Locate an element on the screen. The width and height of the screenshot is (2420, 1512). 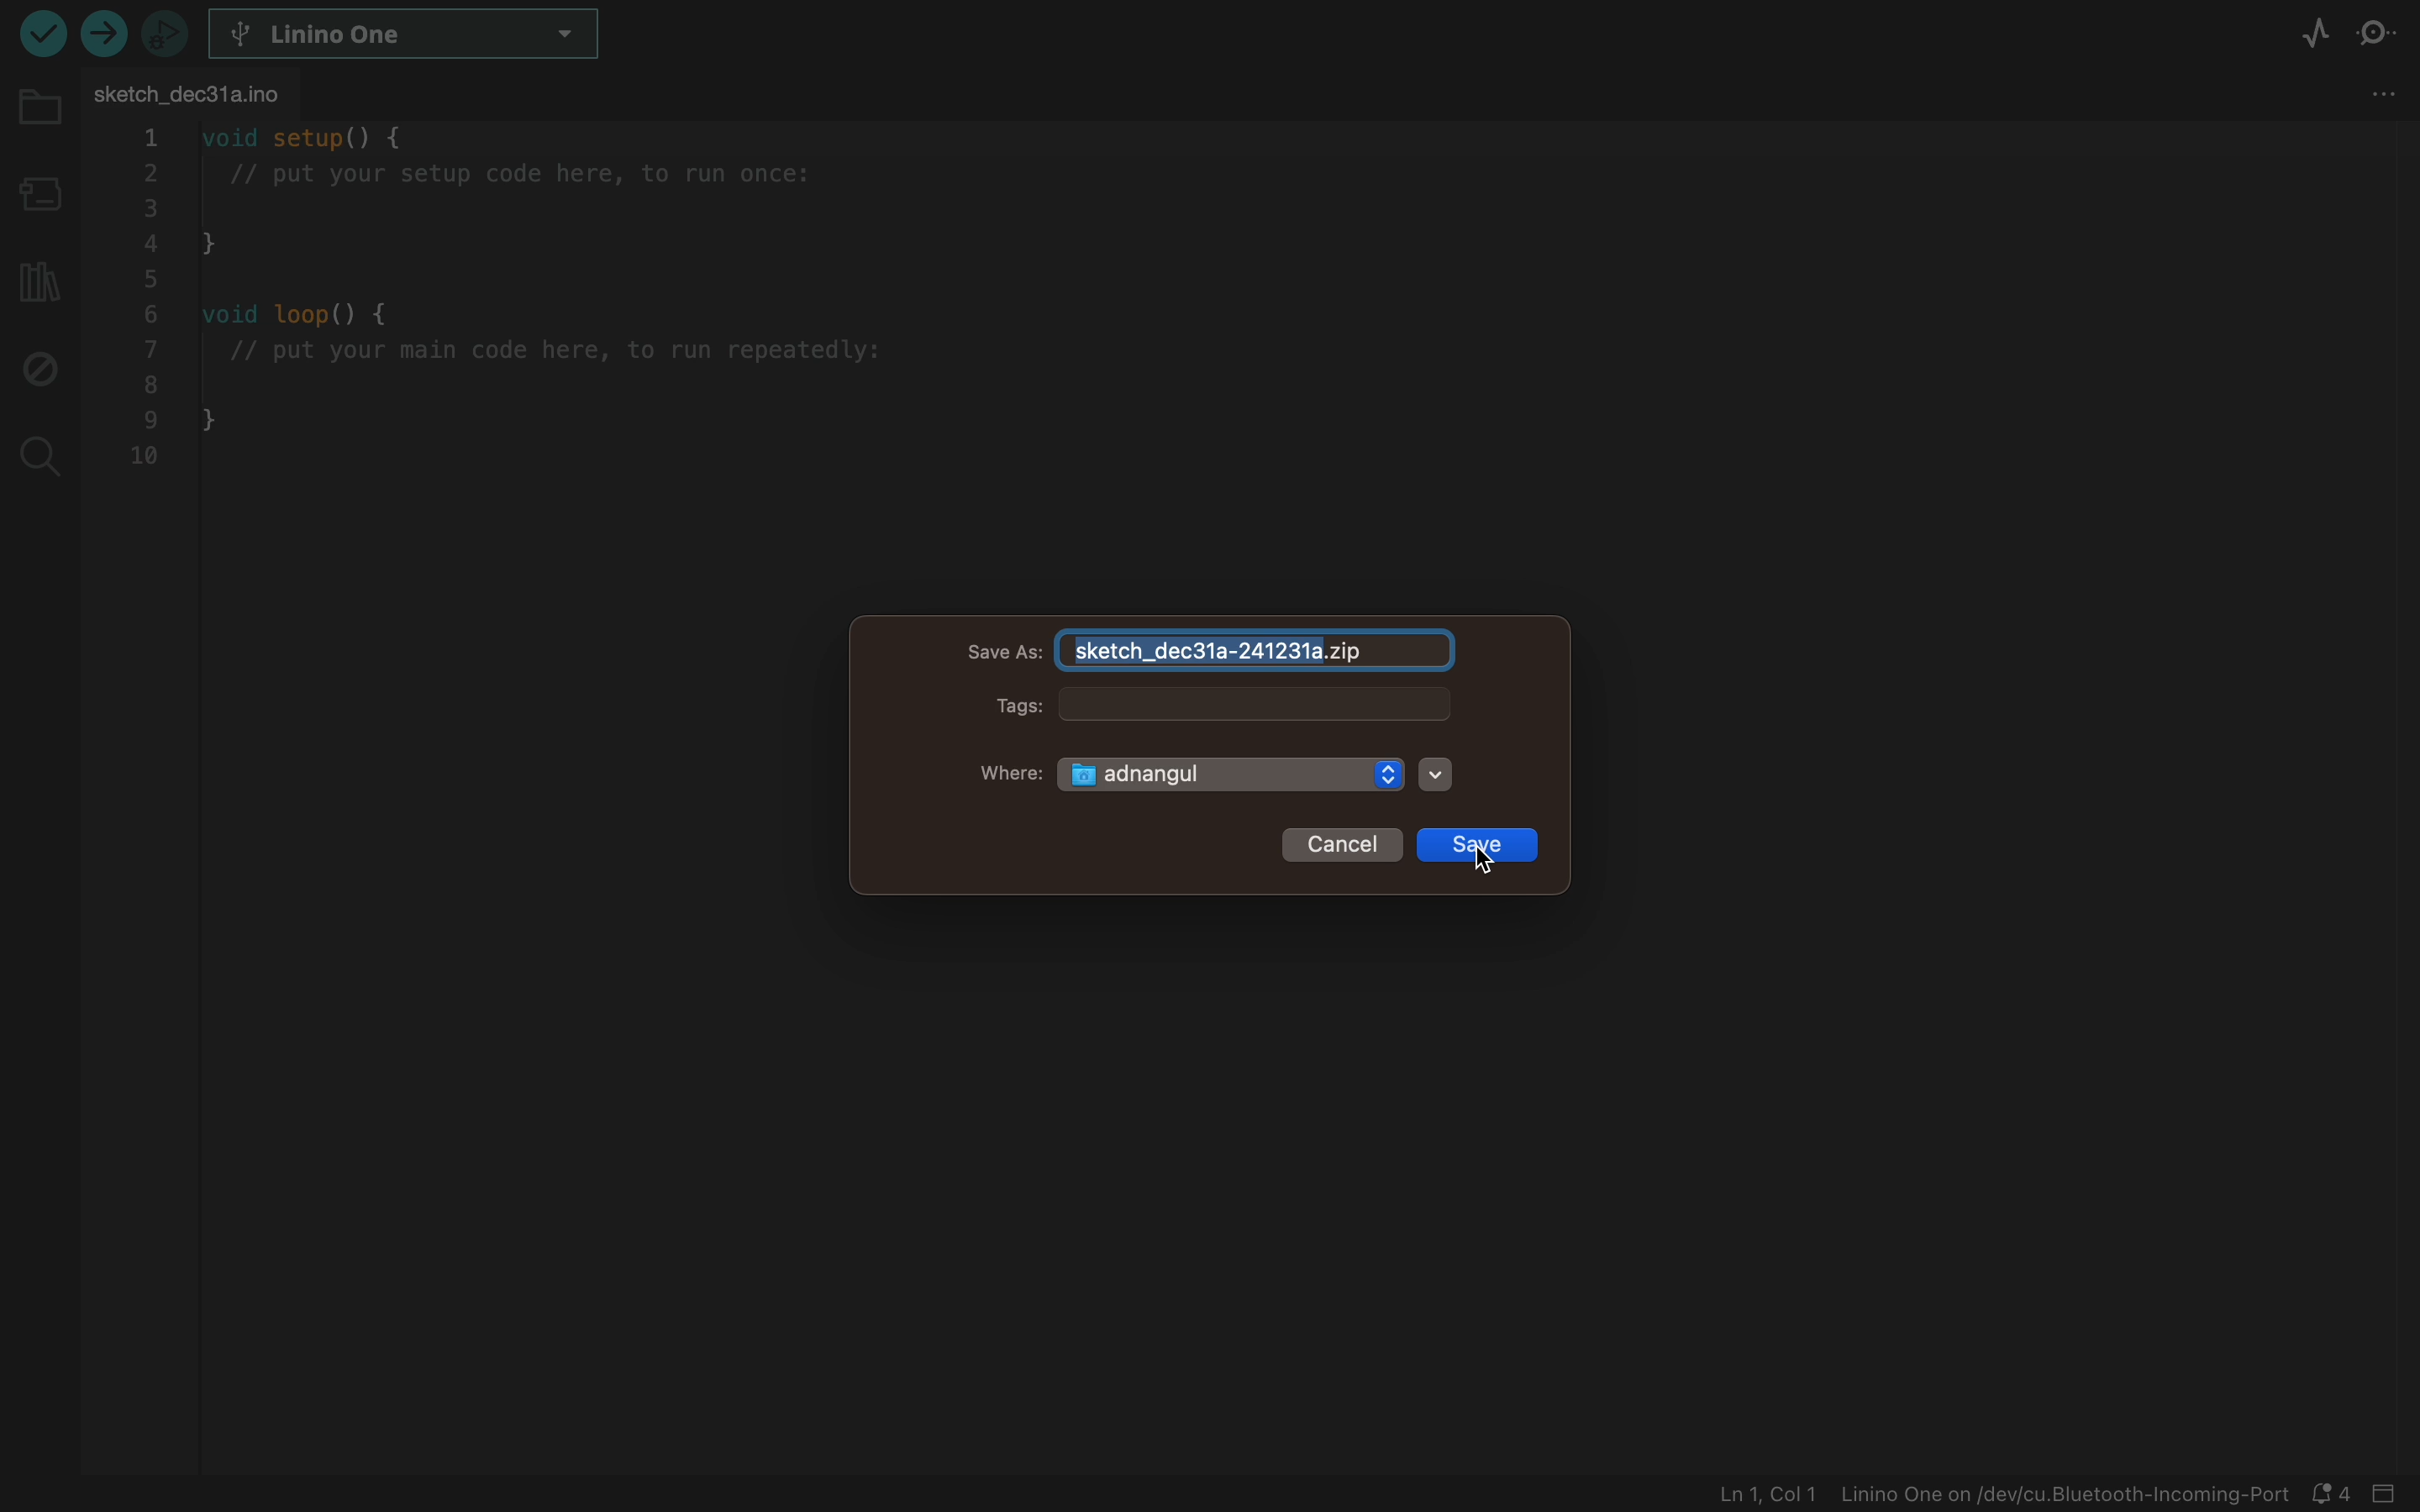
serial plotter is located at coordinates (2300, 44).